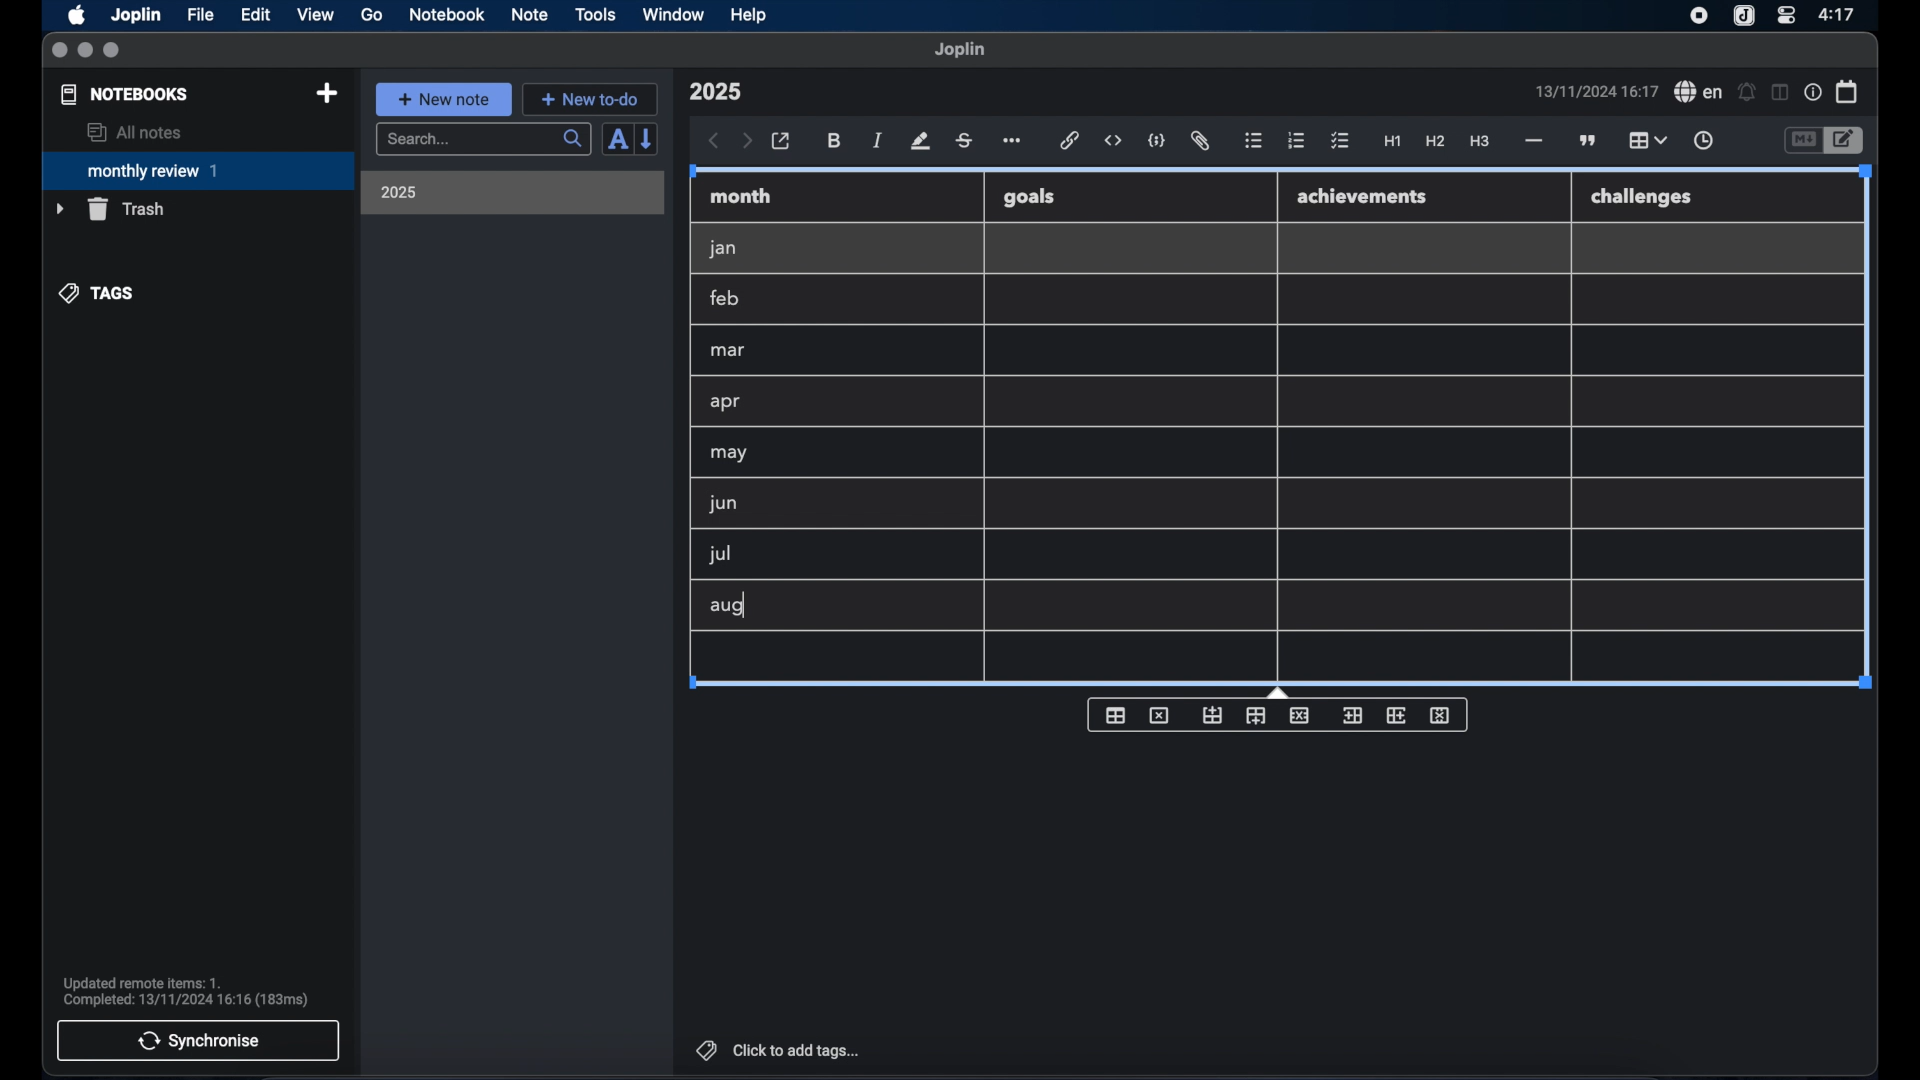 The image size is (1920, 1080). What do you see at coordinates (98, 293) in the screenshot?
I see `tags` at bounding box center [98, 293].